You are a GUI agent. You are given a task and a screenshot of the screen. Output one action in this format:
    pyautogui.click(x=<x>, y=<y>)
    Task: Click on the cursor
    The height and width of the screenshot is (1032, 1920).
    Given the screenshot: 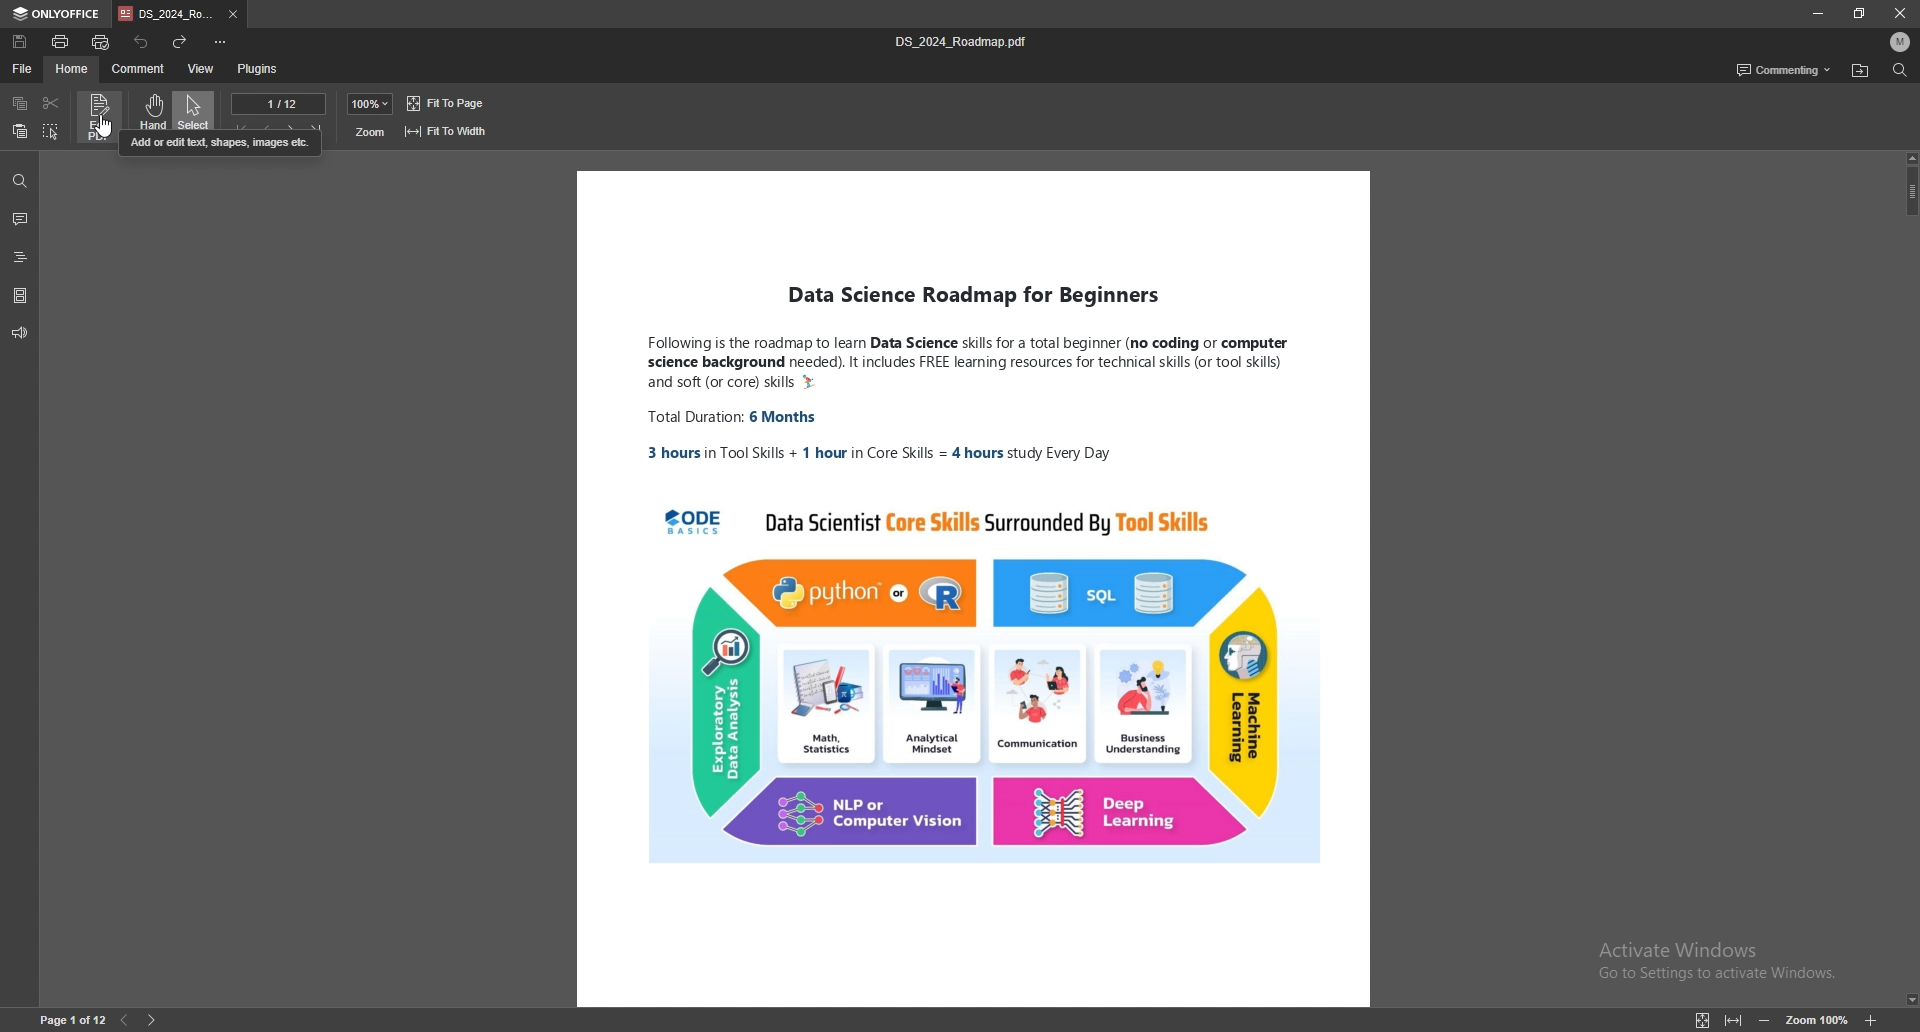 What is the action you would take?
    pyautogui.click(x=109, y=128)
    